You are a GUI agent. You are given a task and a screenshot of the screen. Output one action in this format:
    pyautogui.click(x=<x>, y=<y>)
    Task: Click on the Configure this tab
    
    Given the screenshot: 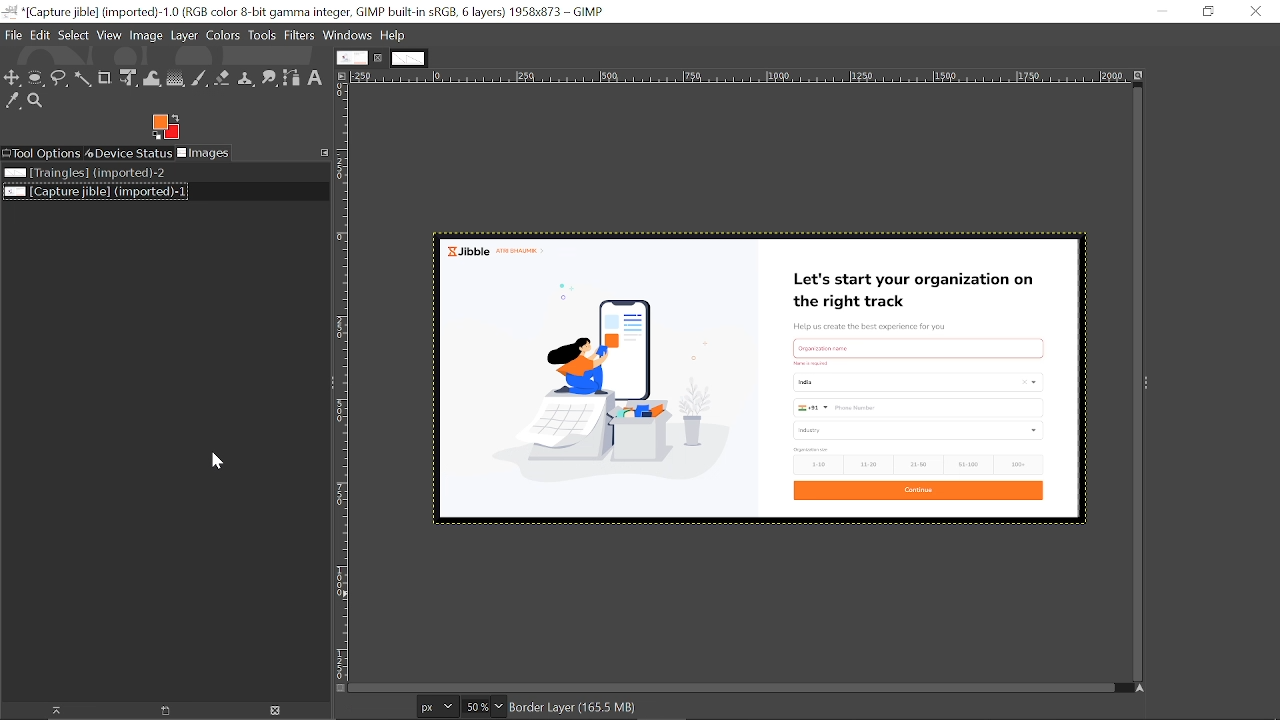 What is the action you would take?
    pyautogui.click(x=324, y=152)
    